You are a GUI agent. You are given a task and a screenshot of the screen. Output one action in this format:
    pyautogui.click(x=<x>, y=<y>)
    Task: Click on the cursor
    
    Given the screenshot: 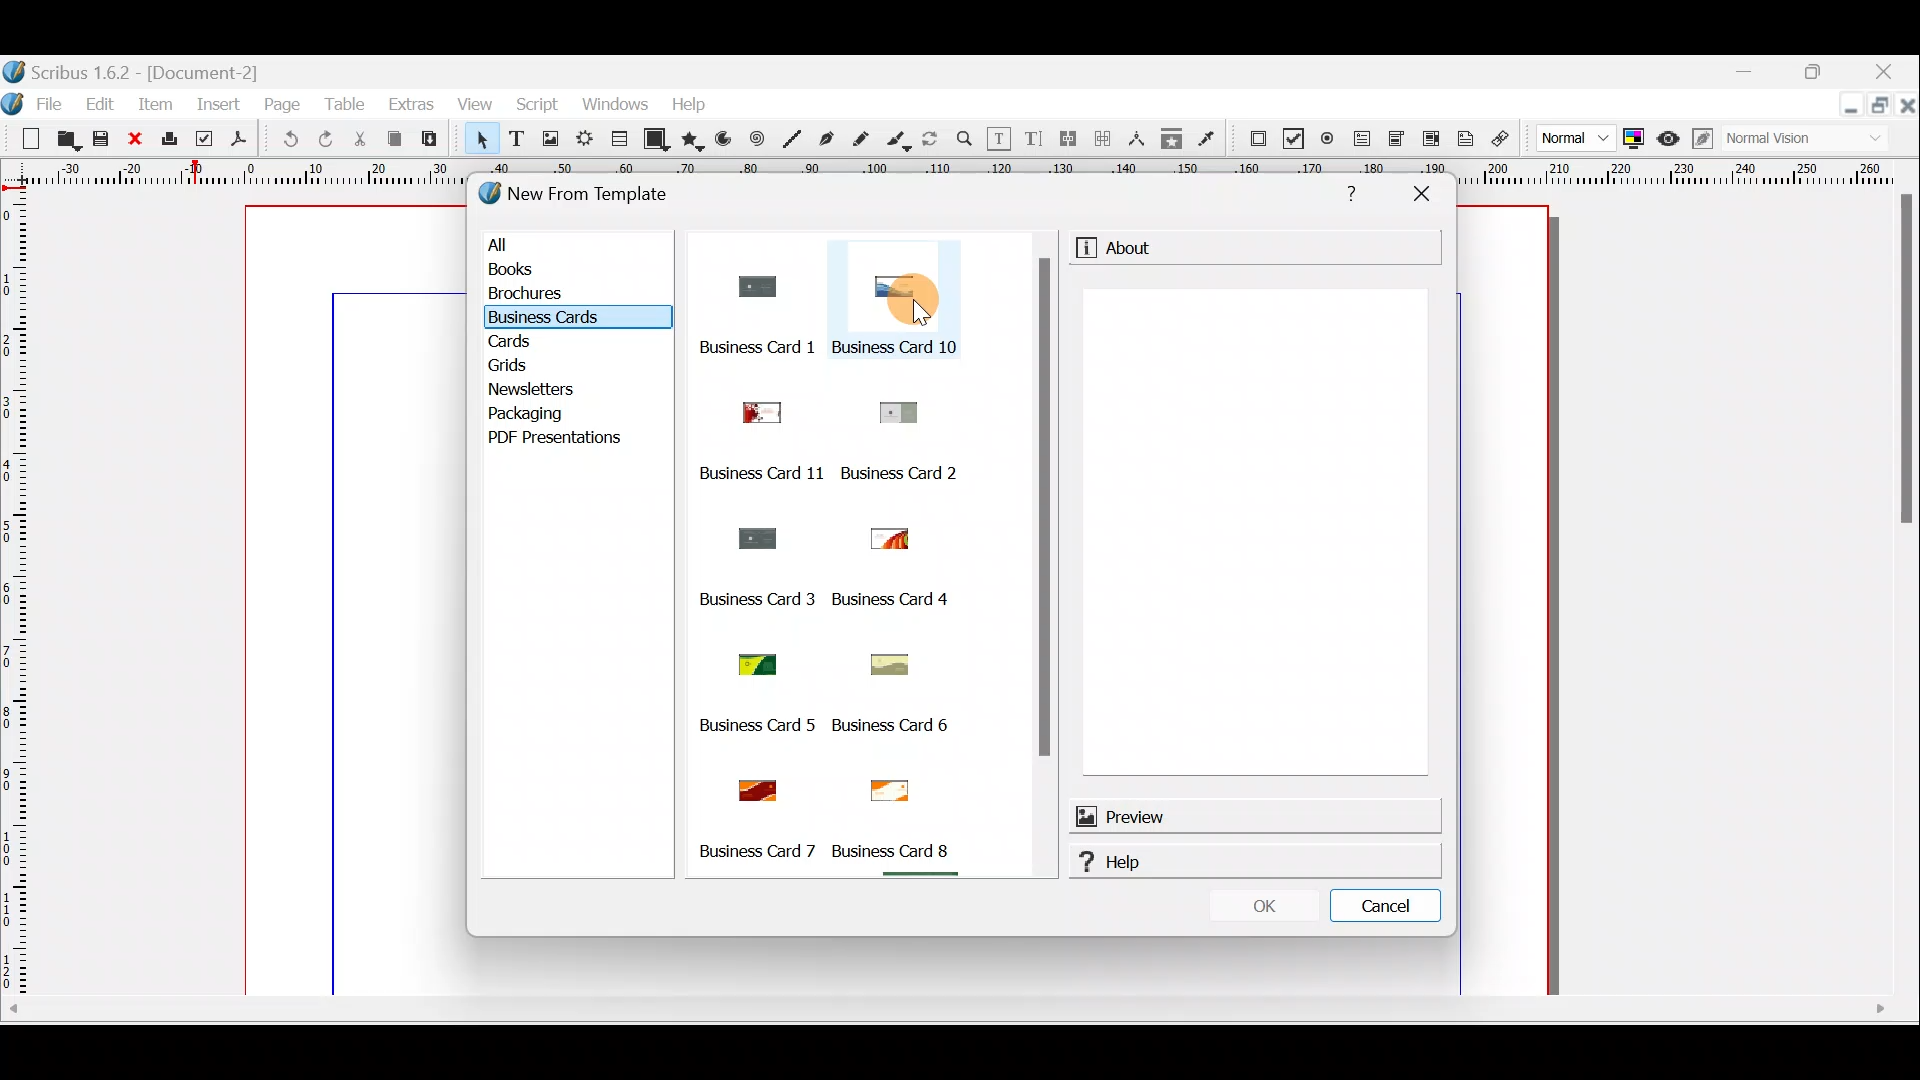 What is the action you would take?
    pyautogui.click(x=924, y=312)
    